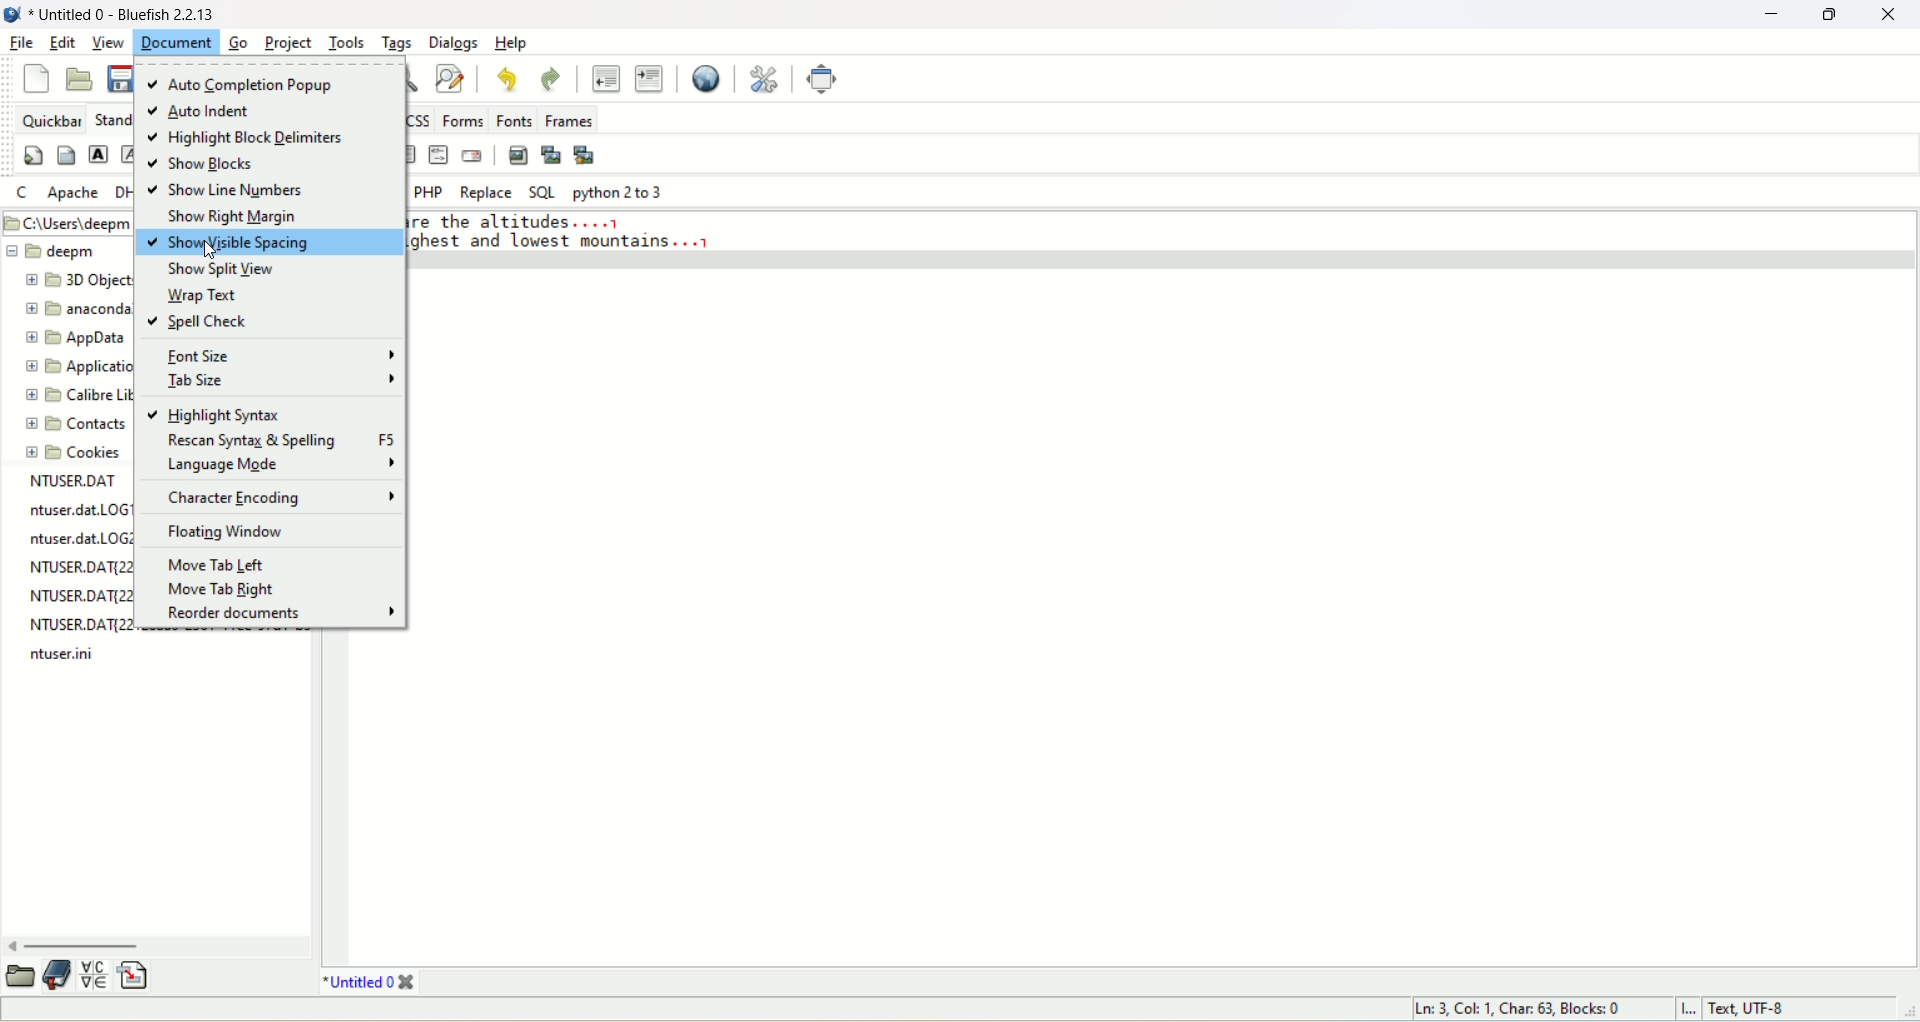  What do you see at coordinates (512, 117) in the screenshot?
I see `fonts` at bounding box center [512, 117].